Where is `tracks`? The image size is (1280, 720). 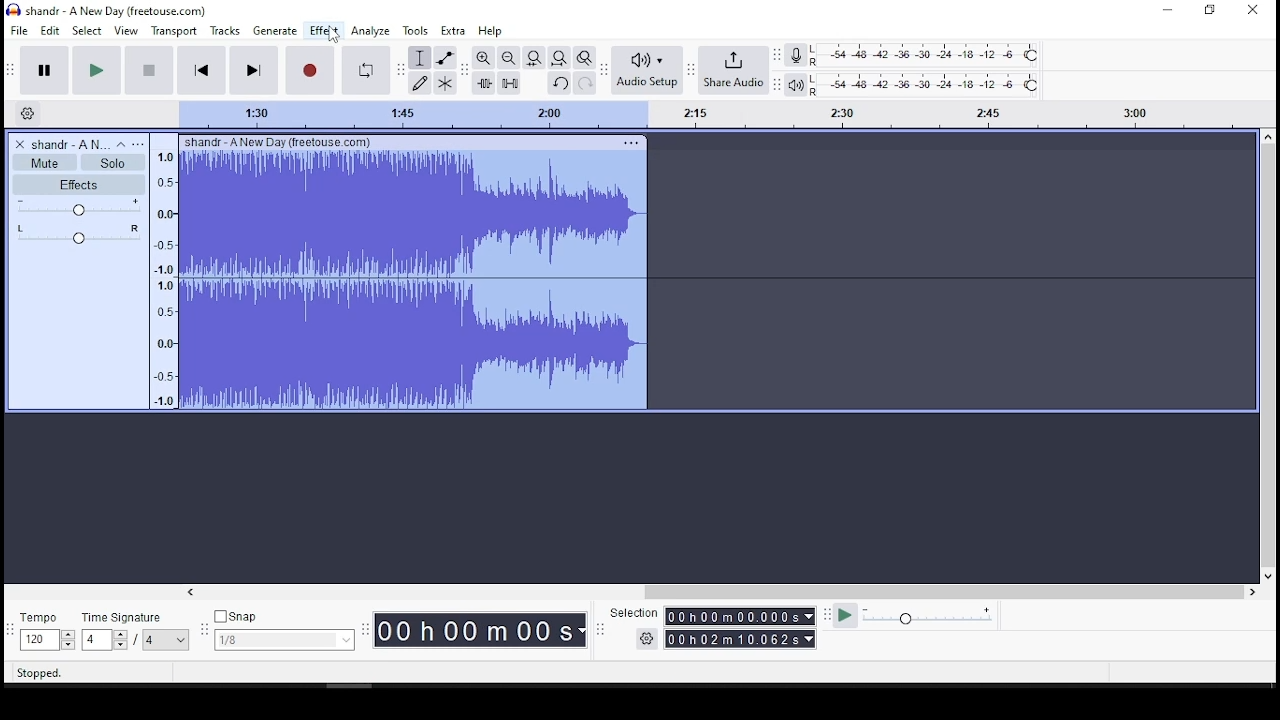
tracks is located at coordinates (225, 31).